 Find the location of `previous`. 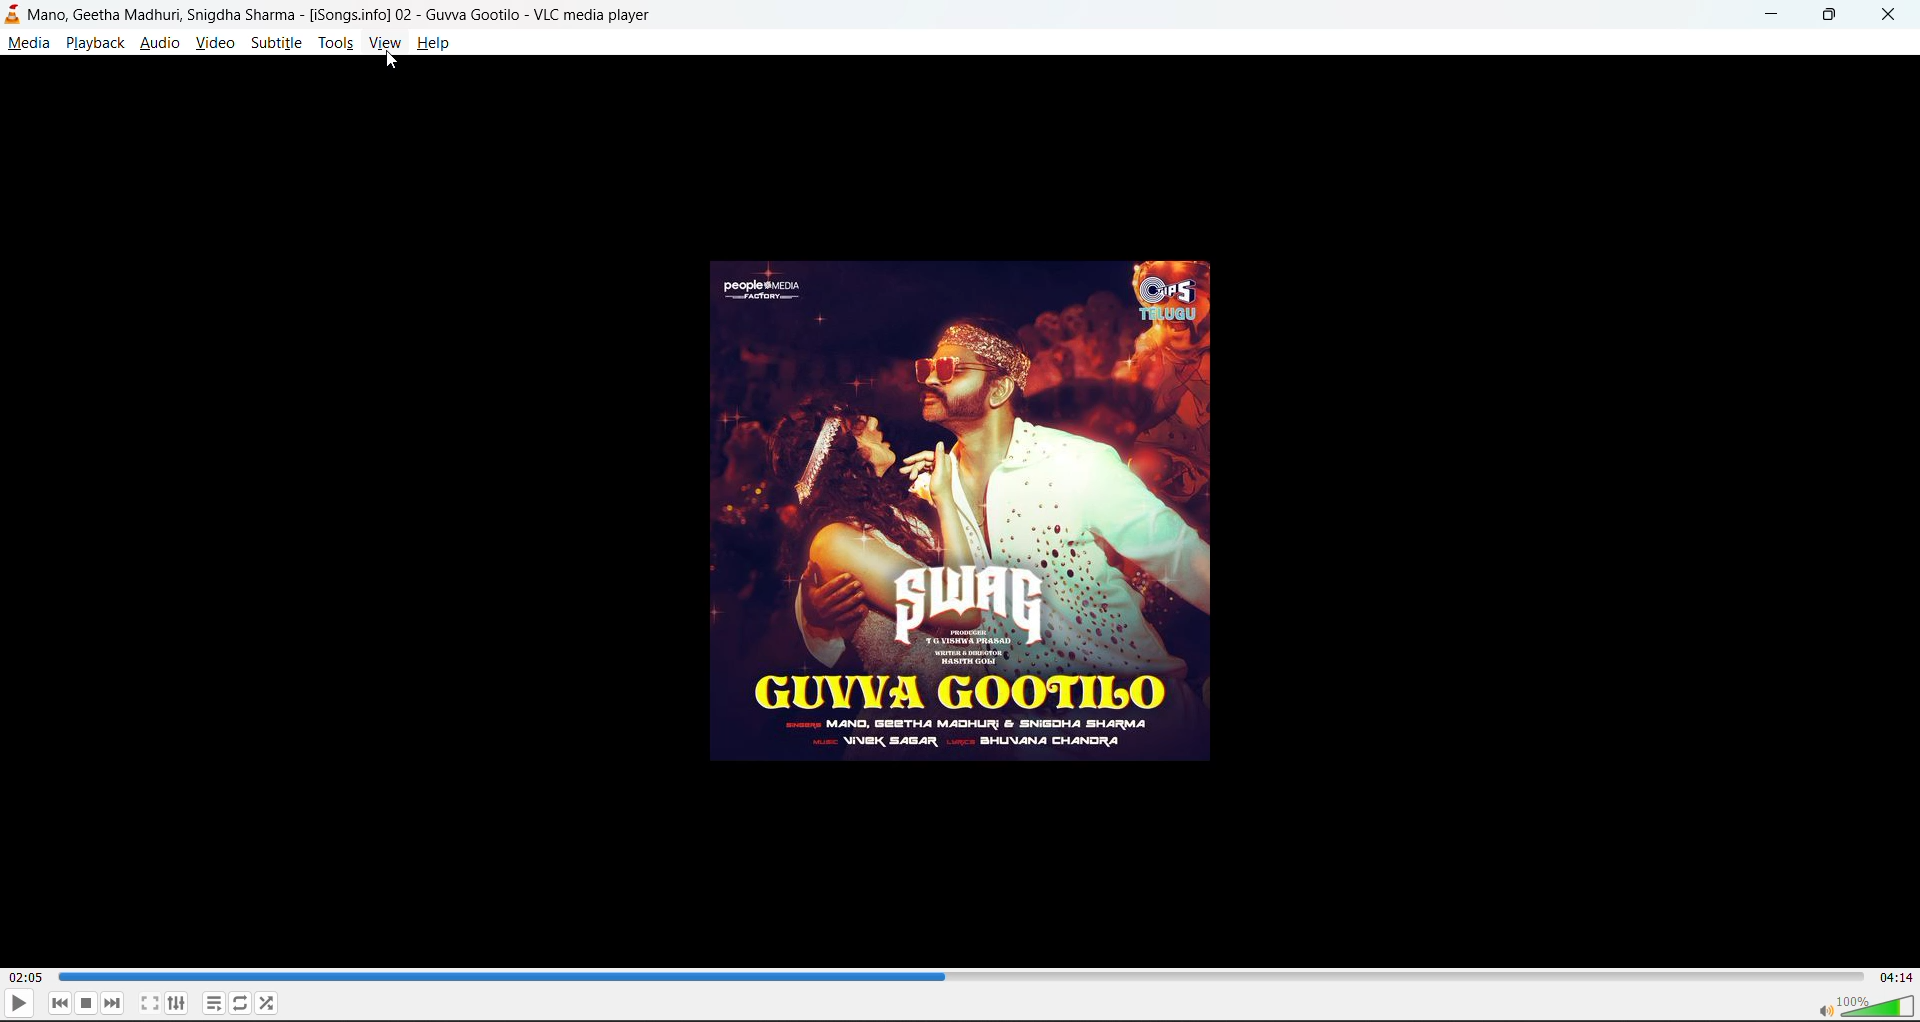

previous is located at coordinates (60, 1004).